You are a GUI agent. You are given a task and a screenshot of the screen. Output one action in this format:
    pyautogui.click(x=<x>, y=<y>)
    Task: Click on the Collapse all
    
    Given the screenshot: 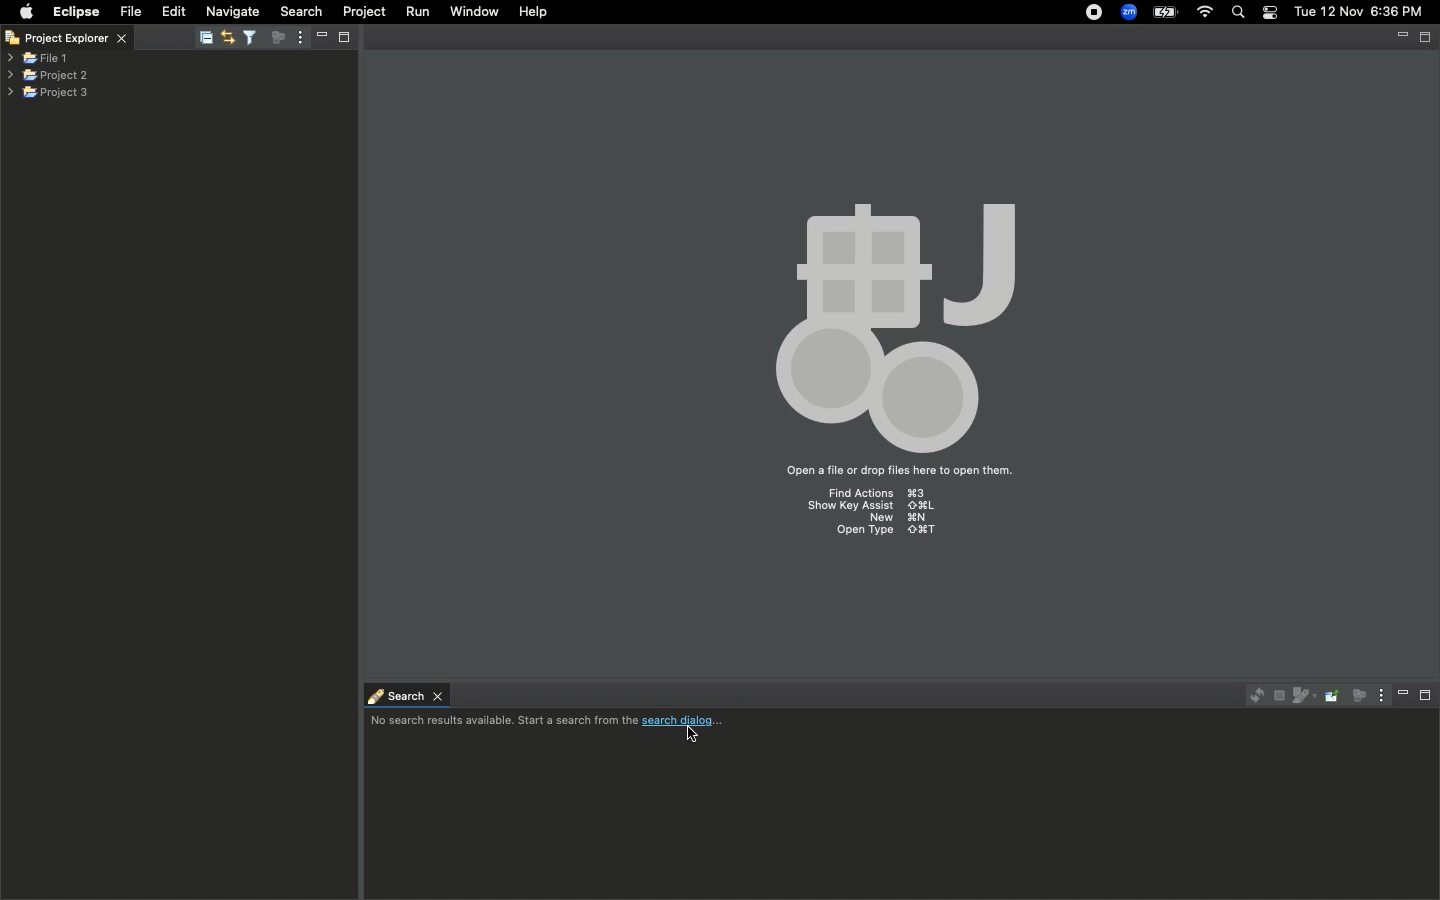 What is the action you would take?
    pyautogui.click(x=206, y=39)
    